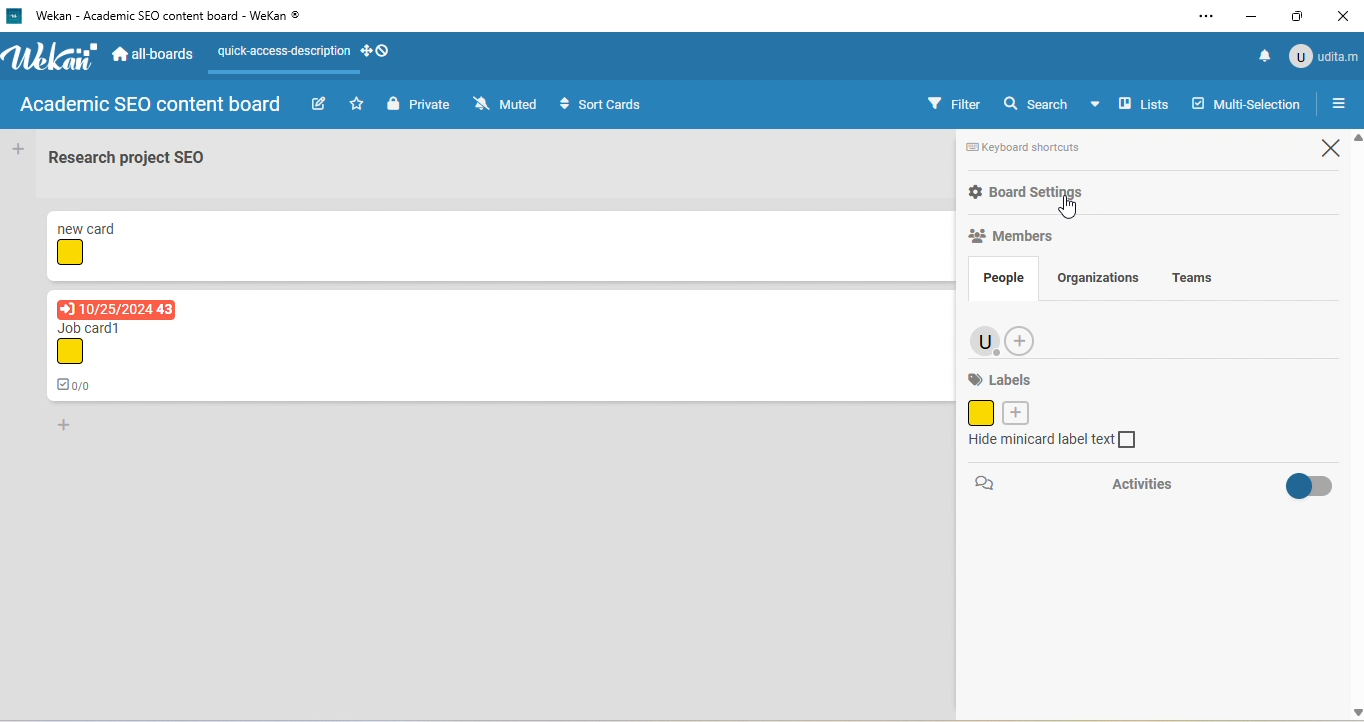 Image resolution: width=1364 pixels, height=722 pixels. Describe the element at coordinates (1027, 151) in the screenshot. I see `keyboard shortcuts` at that location.